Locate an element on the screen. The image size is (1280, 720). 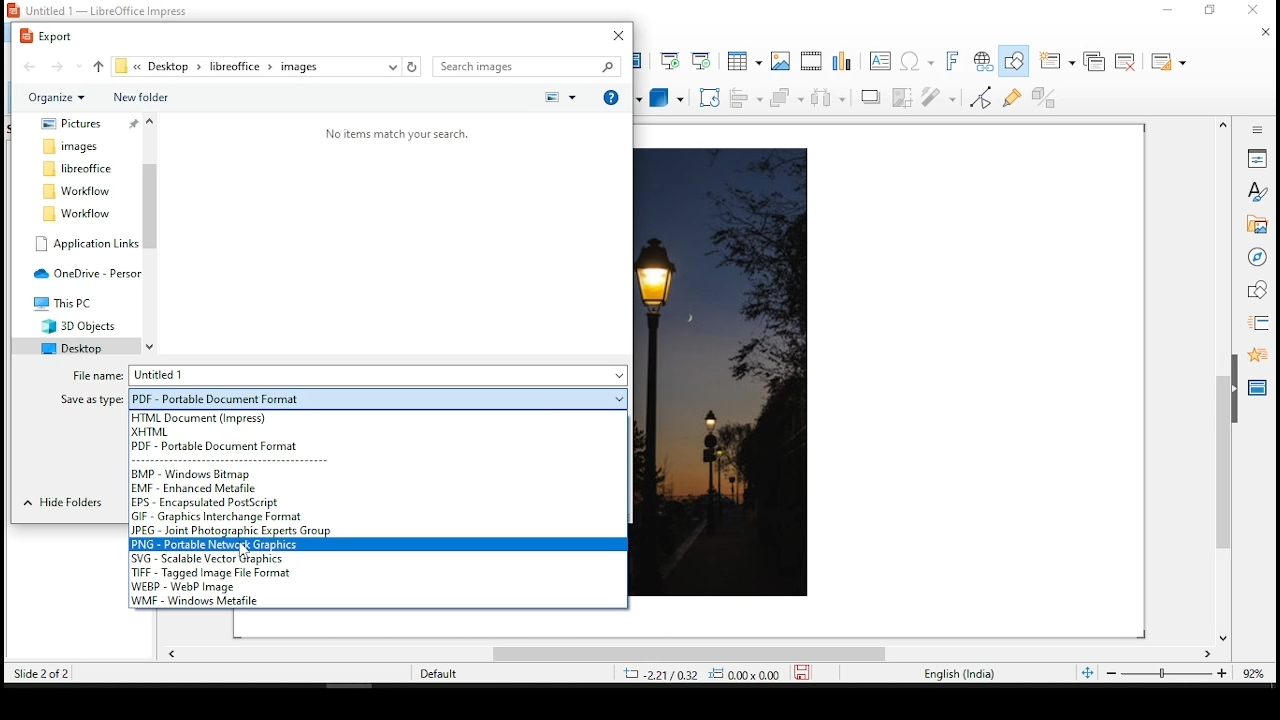
Dimensions is located at coordinates (722, 674).